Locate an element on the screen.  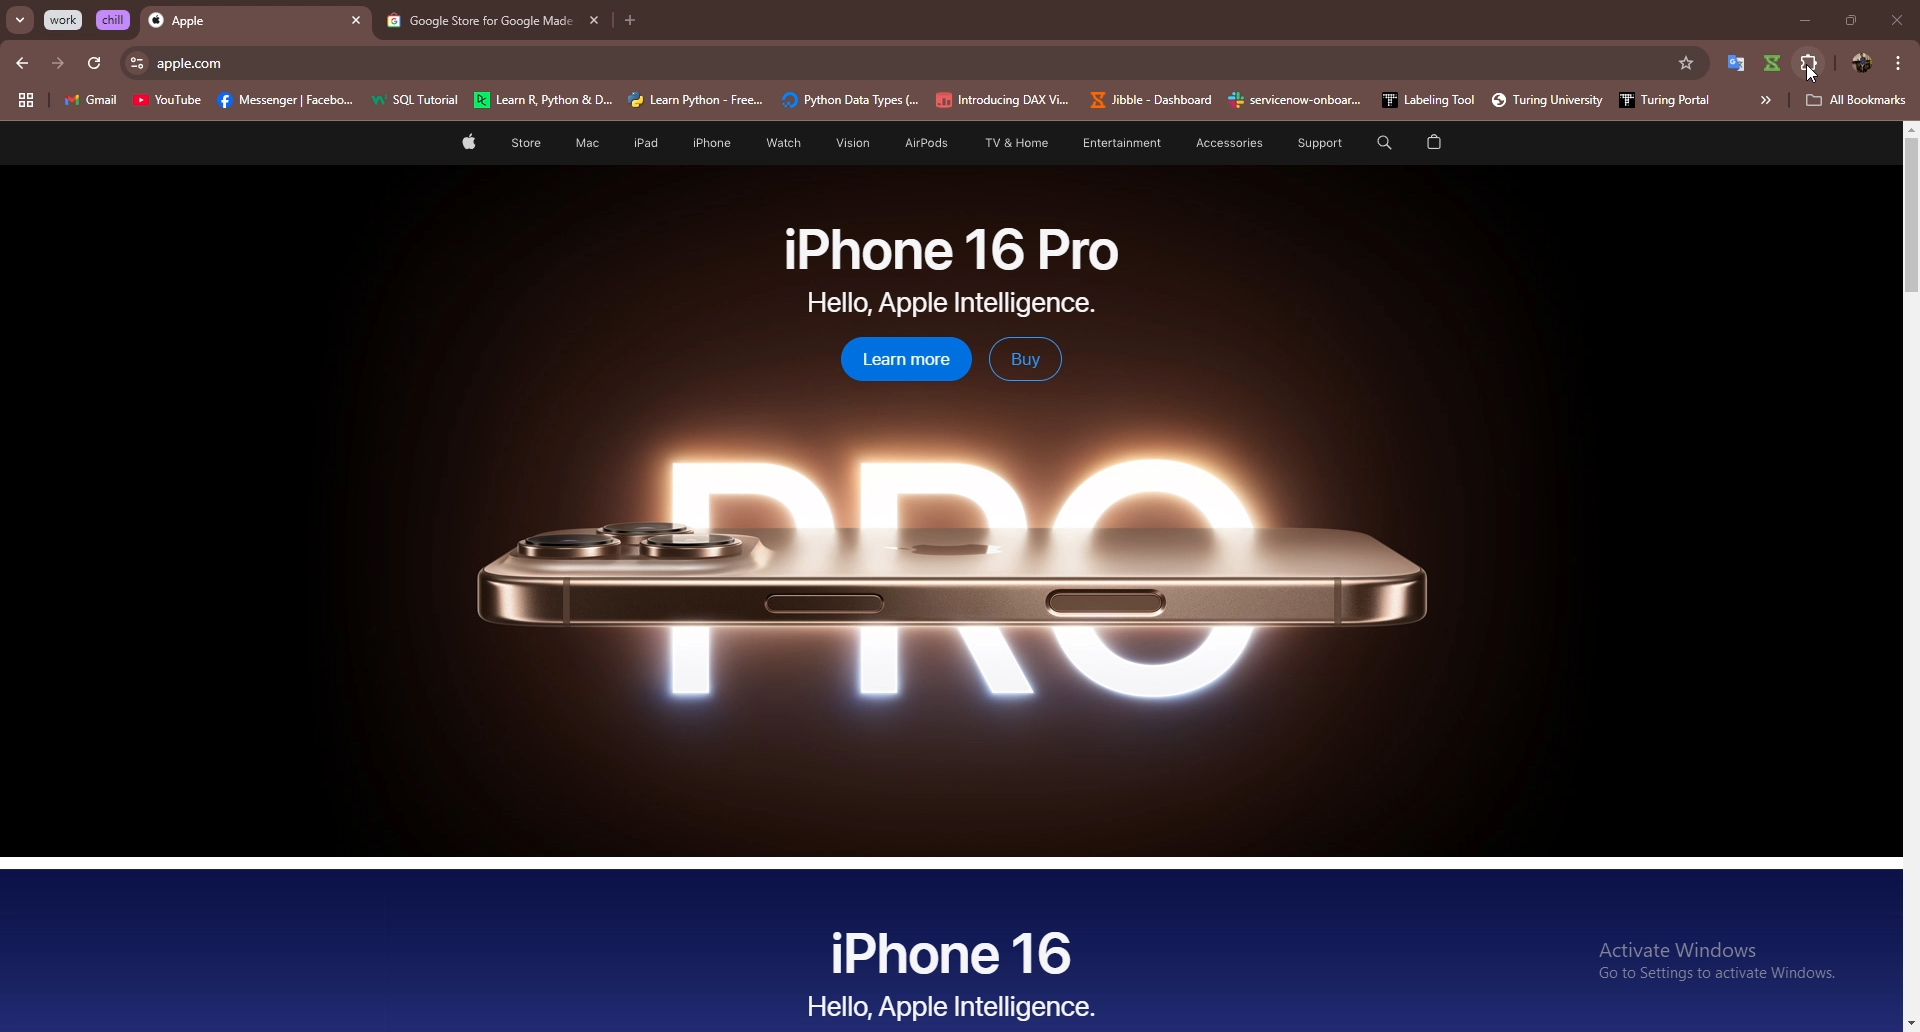
close tab is located at coordinates (591, 20).